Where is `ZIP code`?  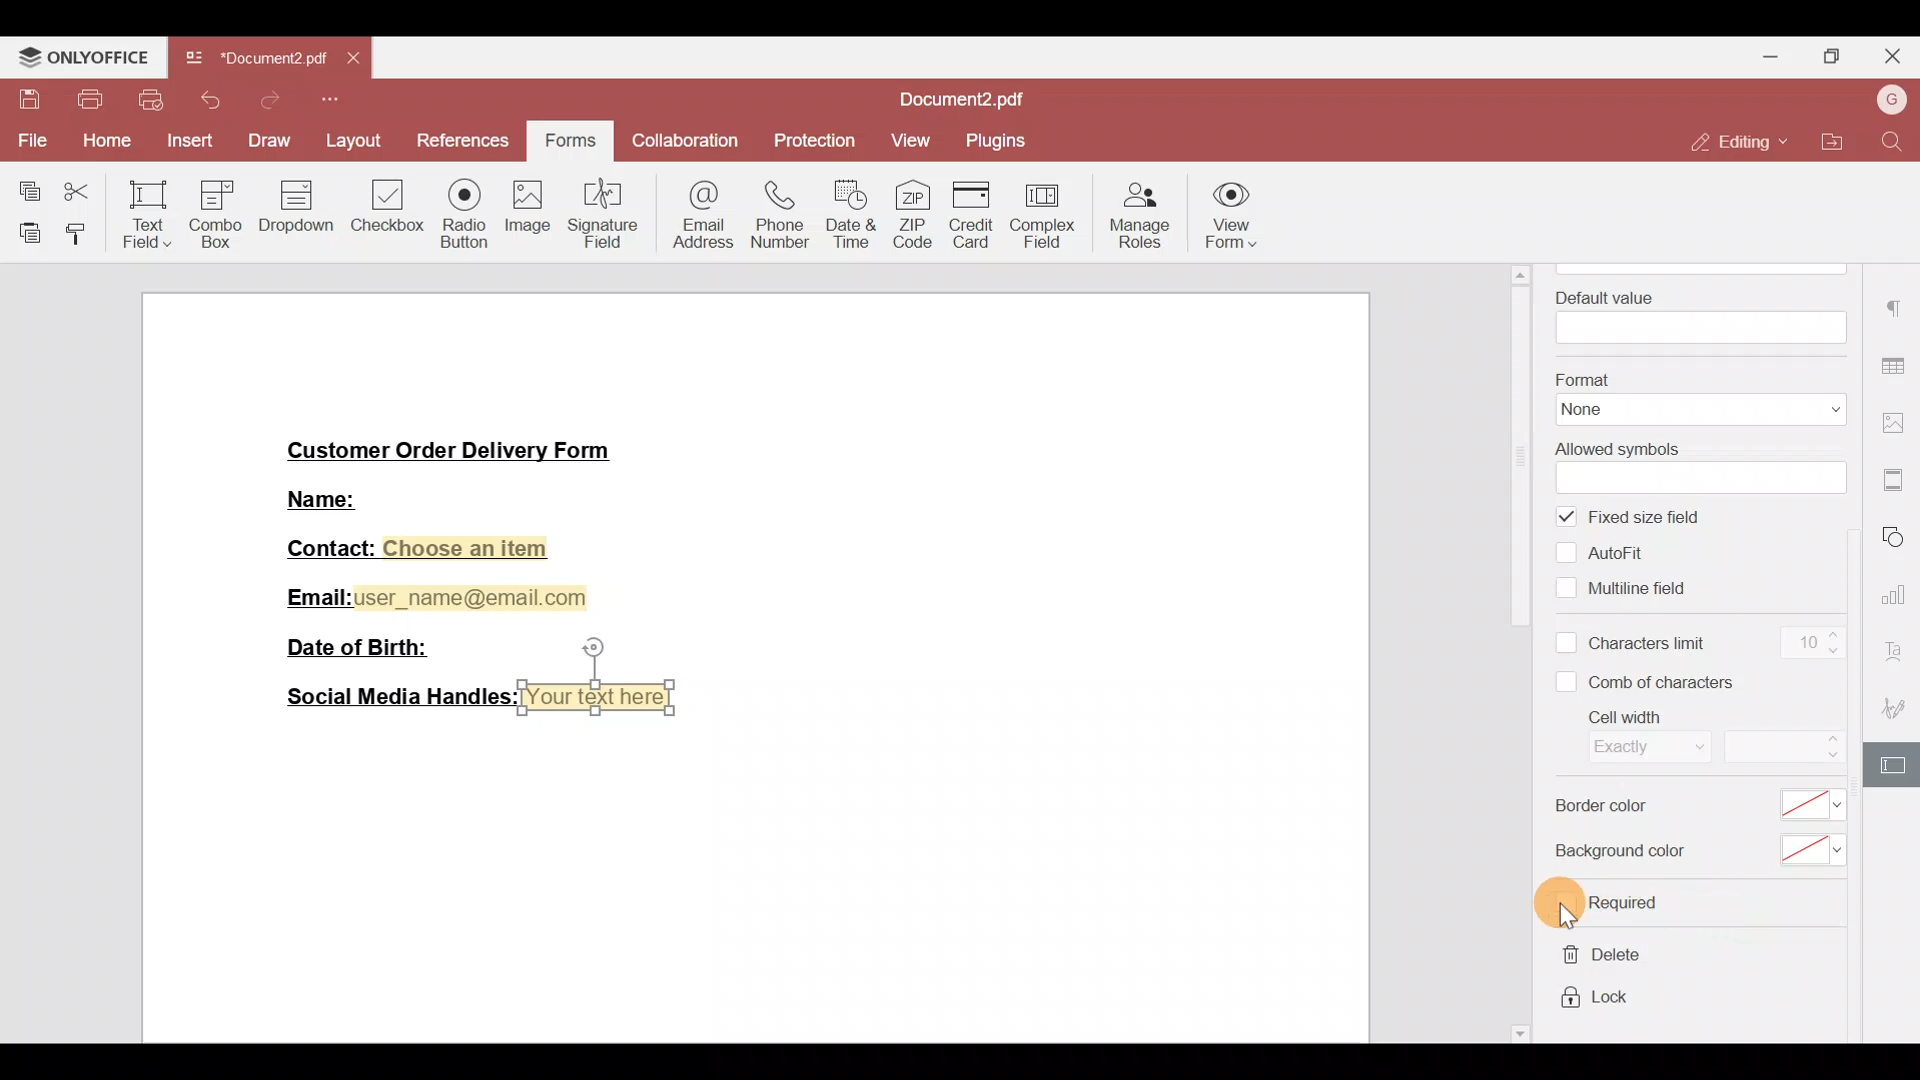 ZIP code is located at coordinates (913, 210).